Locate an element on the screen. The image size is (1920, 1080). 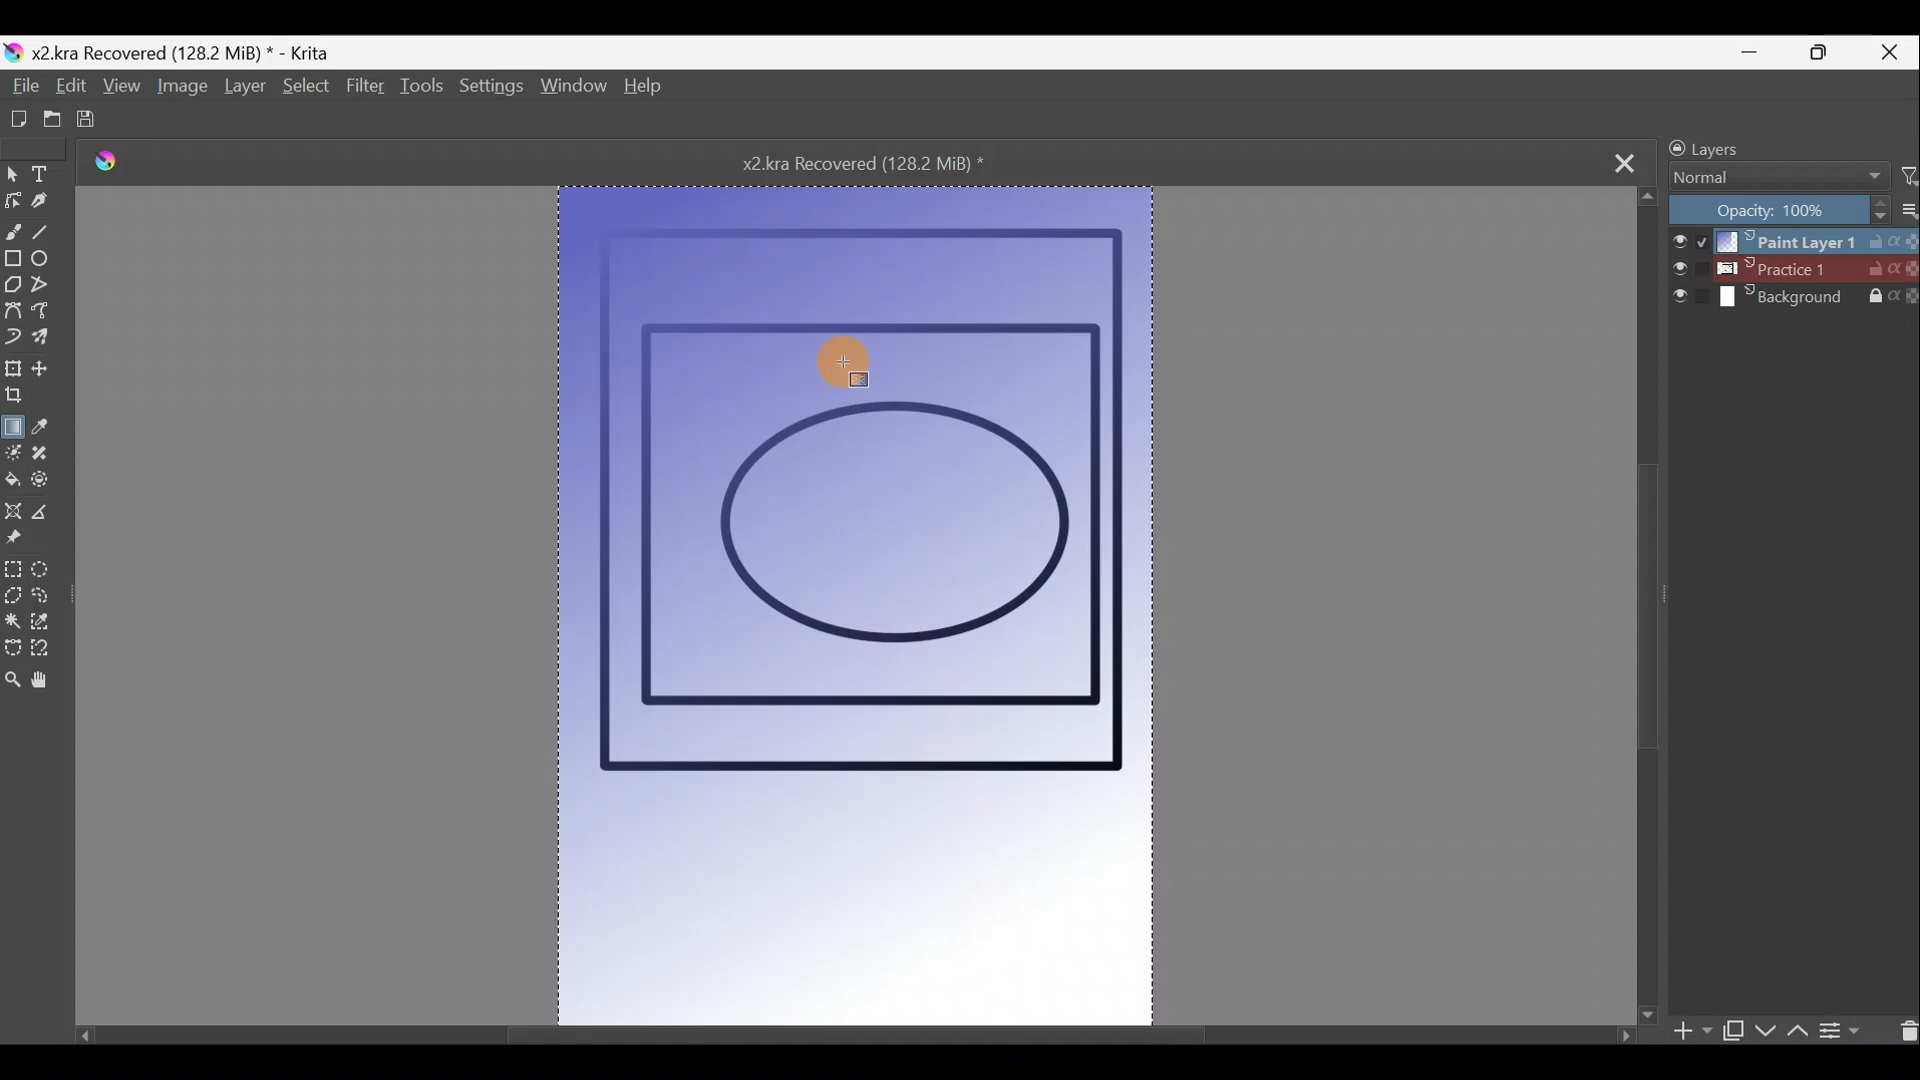
Filter is located at coordinates (365, 96).